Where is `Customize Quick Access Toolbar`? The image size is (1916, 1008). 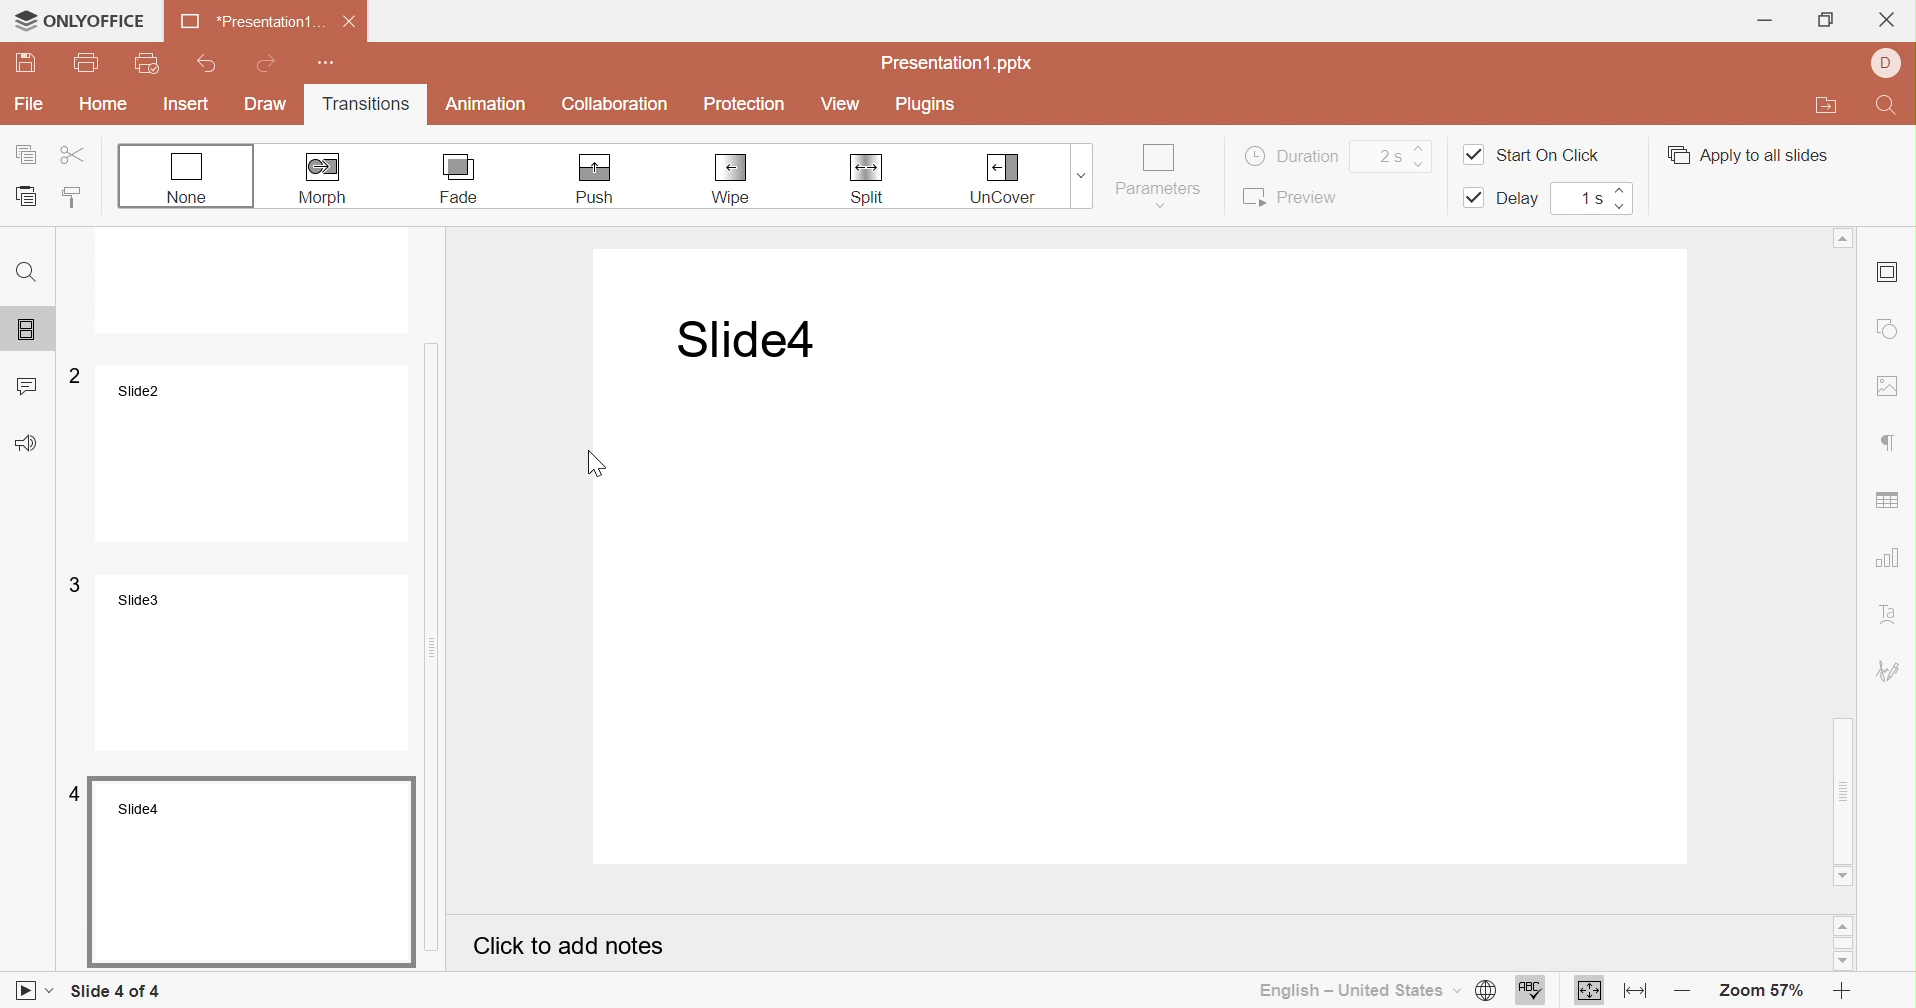 Customize Quick Access Toolbar is located at coordinates (328, 63).